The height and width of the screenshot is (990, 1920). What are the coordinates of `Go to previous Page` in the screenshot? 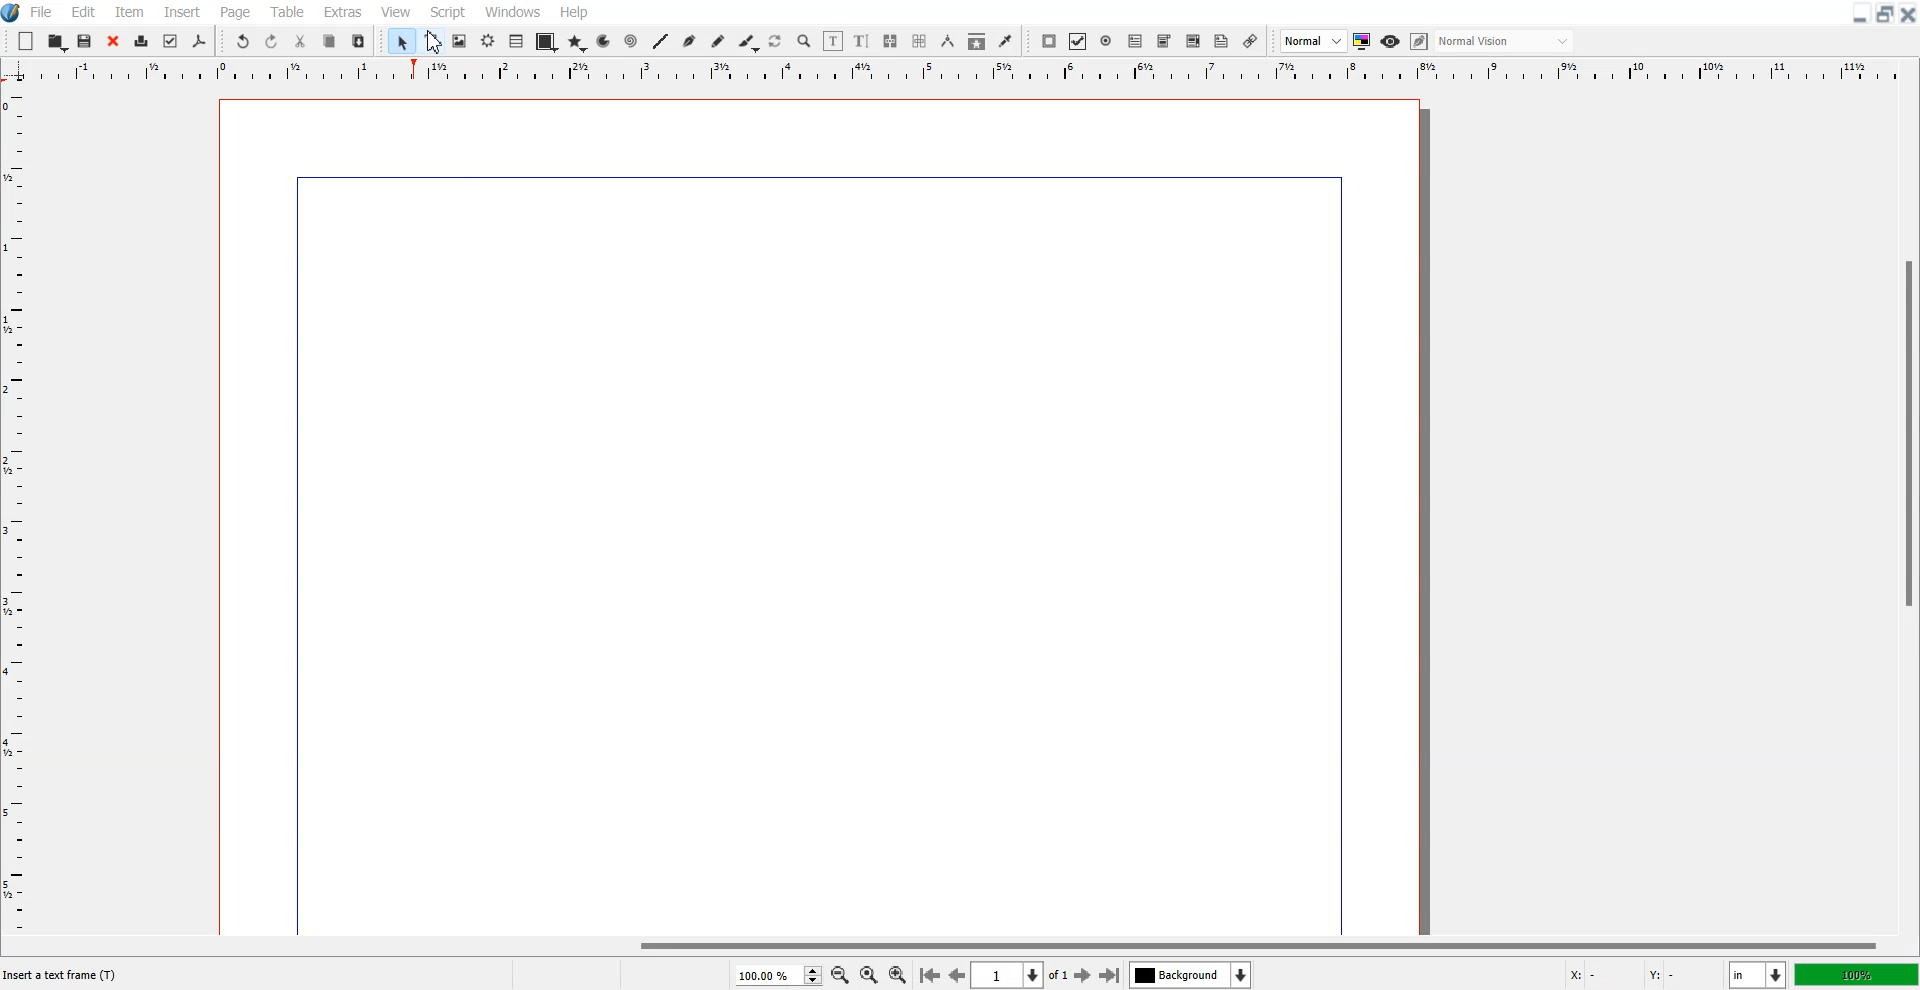 It's located at (958, 974).